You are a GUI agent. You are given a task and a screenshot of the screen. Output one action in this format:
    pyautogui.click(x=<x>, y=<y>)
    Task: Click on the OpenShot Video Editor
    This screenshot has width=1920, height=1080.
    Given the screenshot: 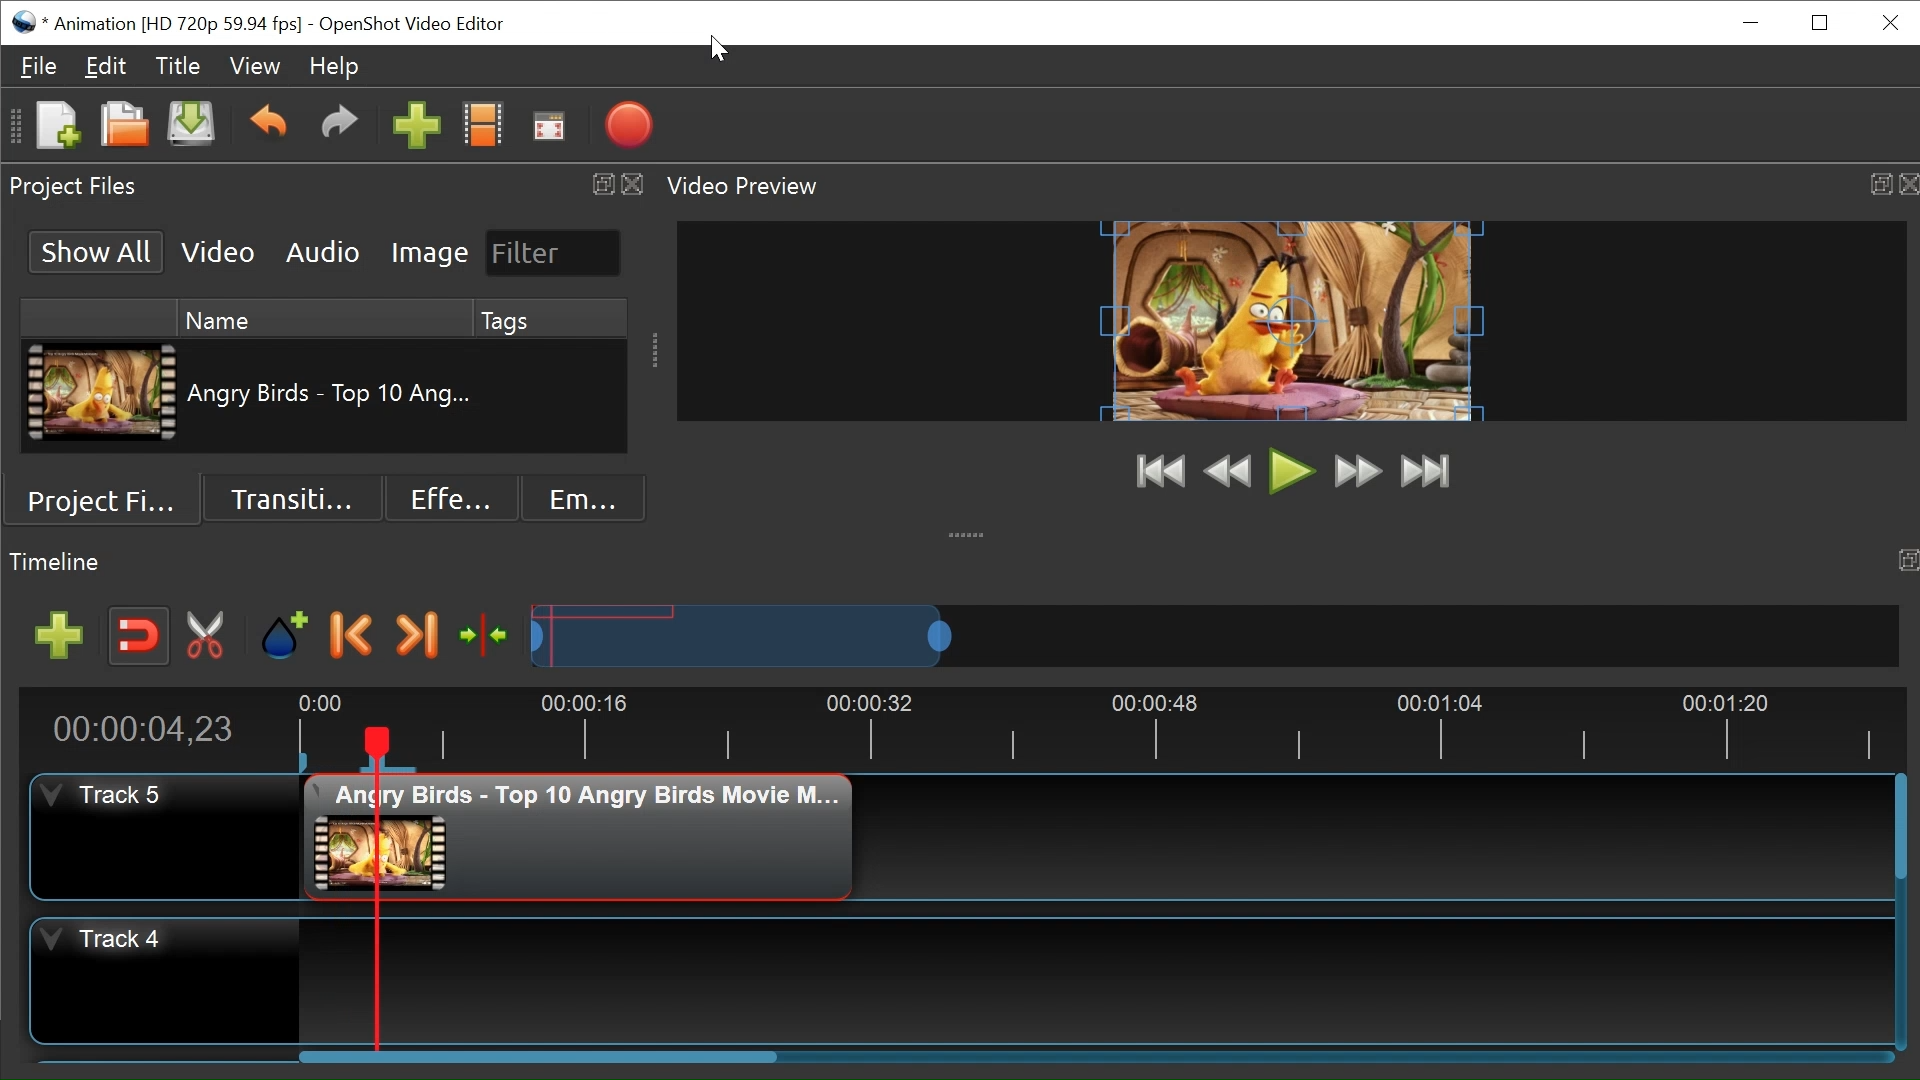 What is the action you would take?
    pyautogui.click(x=404, y=25)
    